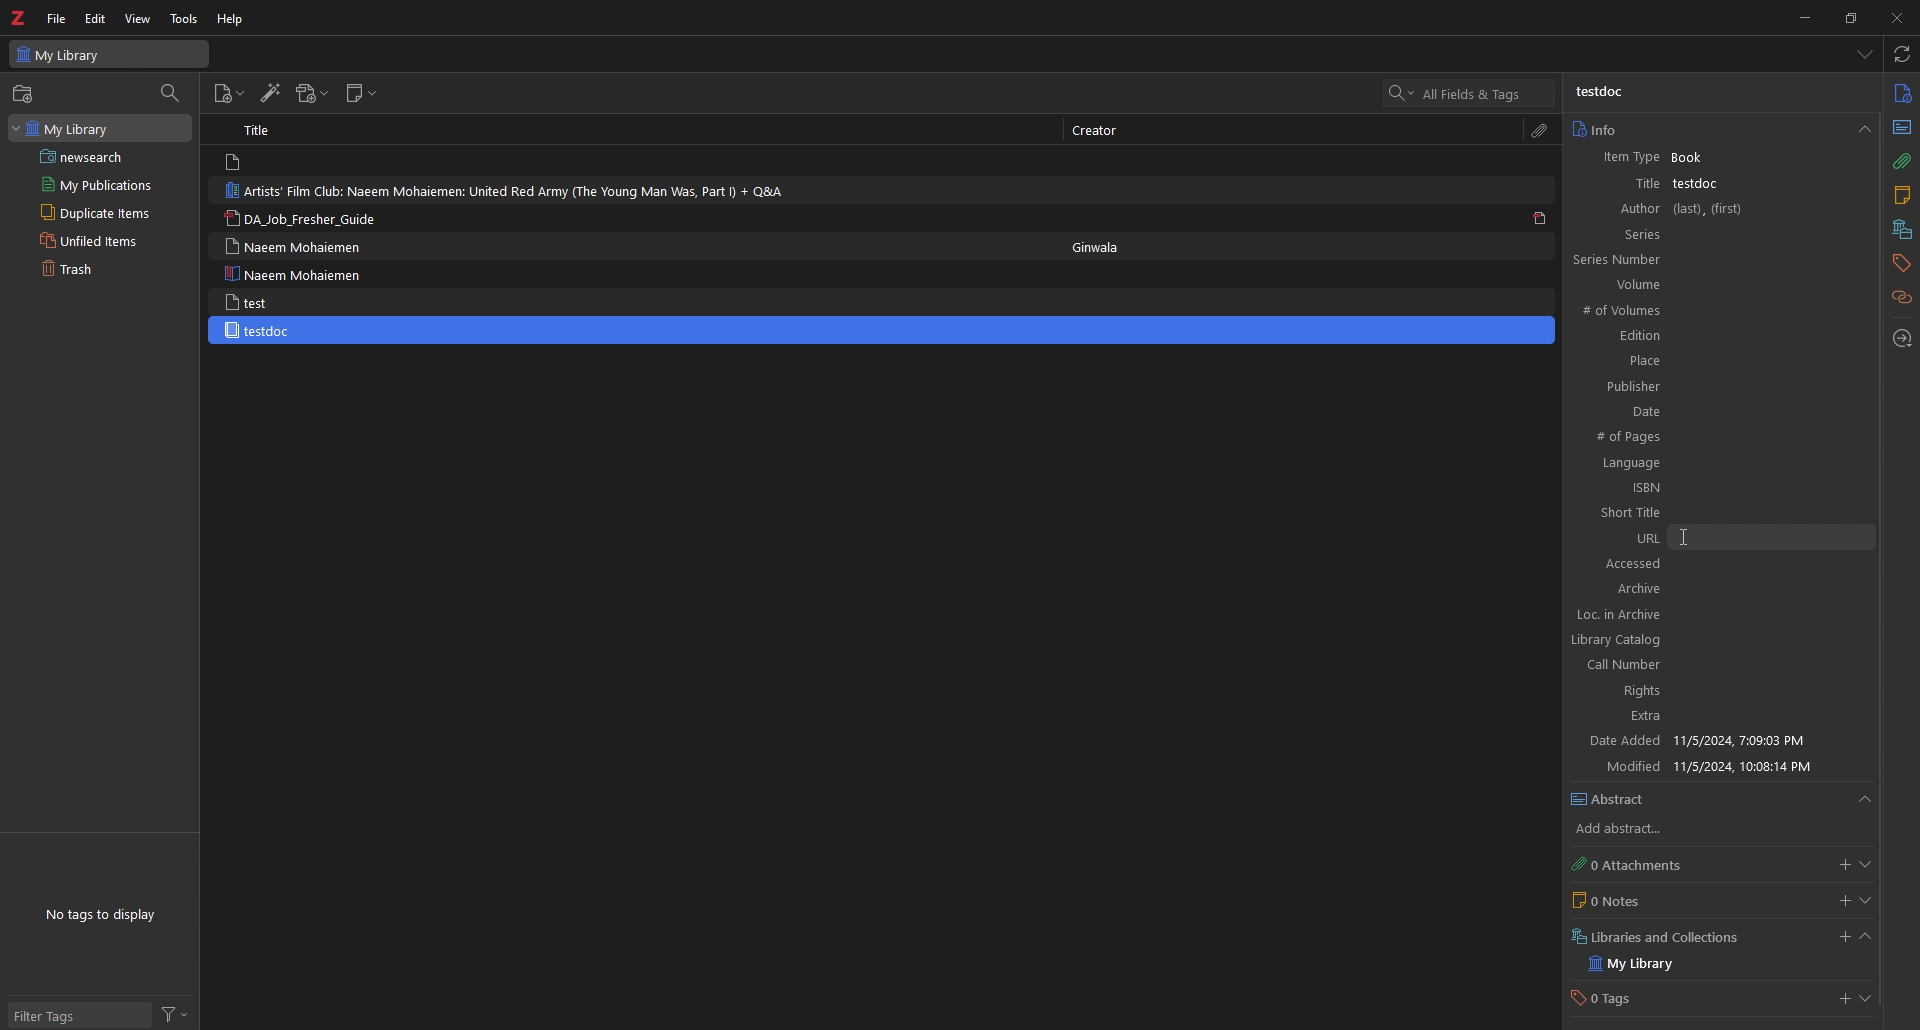 This screenshot has height=1030, width=1920. I want to click on Artists’ Film Club: Naeem Mohaiemen: United Red Army, so click(510, 191).